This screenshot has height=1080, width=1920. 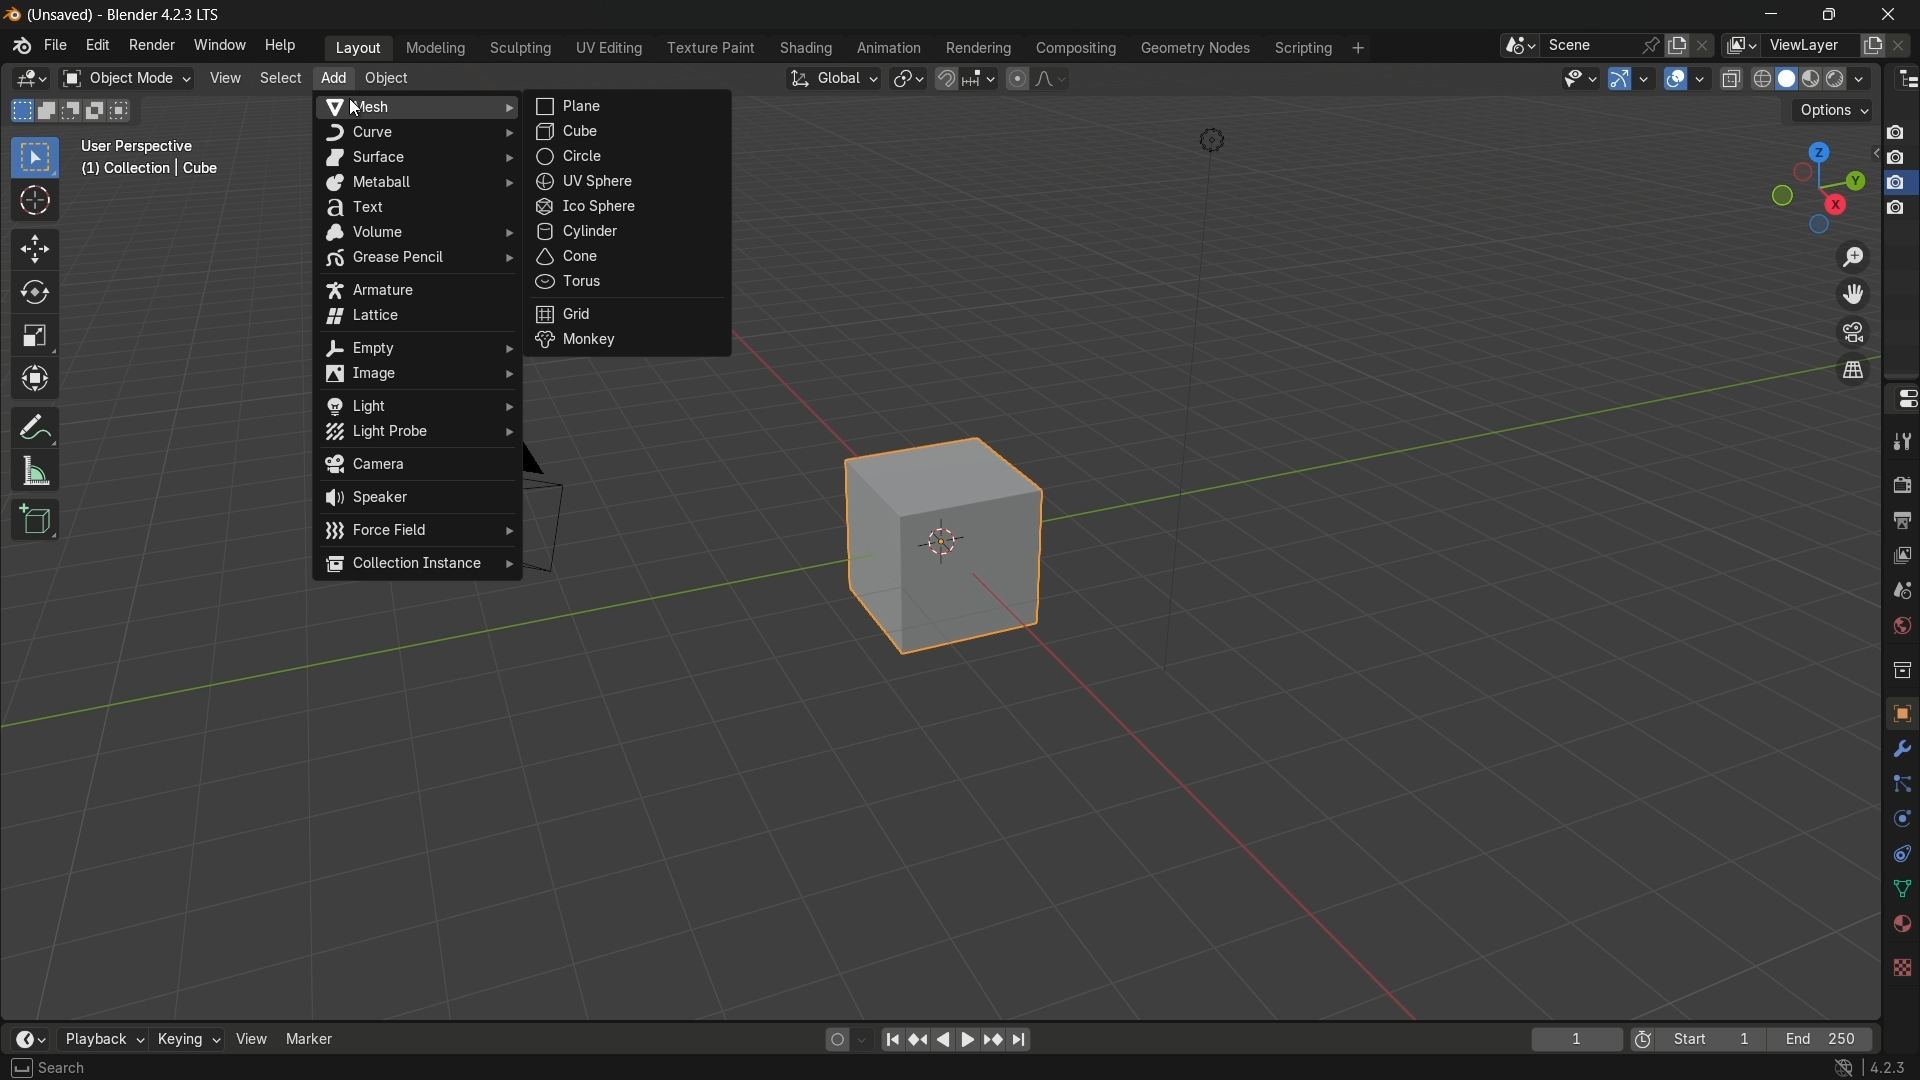 What do you see at coordinates (1358, 48) in the screenshot?
I see `add workplace` at bounding box center [1358, 48].